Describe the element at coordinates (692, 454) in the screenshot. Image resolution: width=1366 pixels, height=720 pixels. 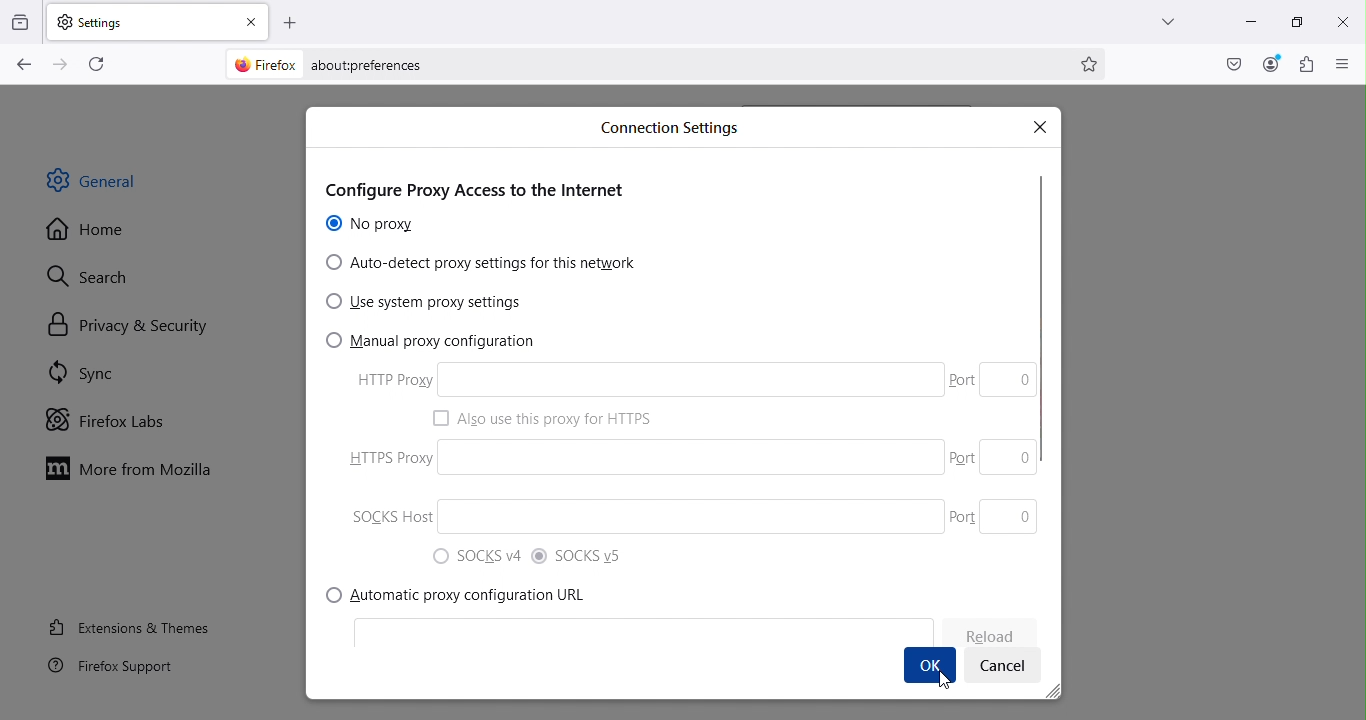
I see `HTTPS proxy` at that location.